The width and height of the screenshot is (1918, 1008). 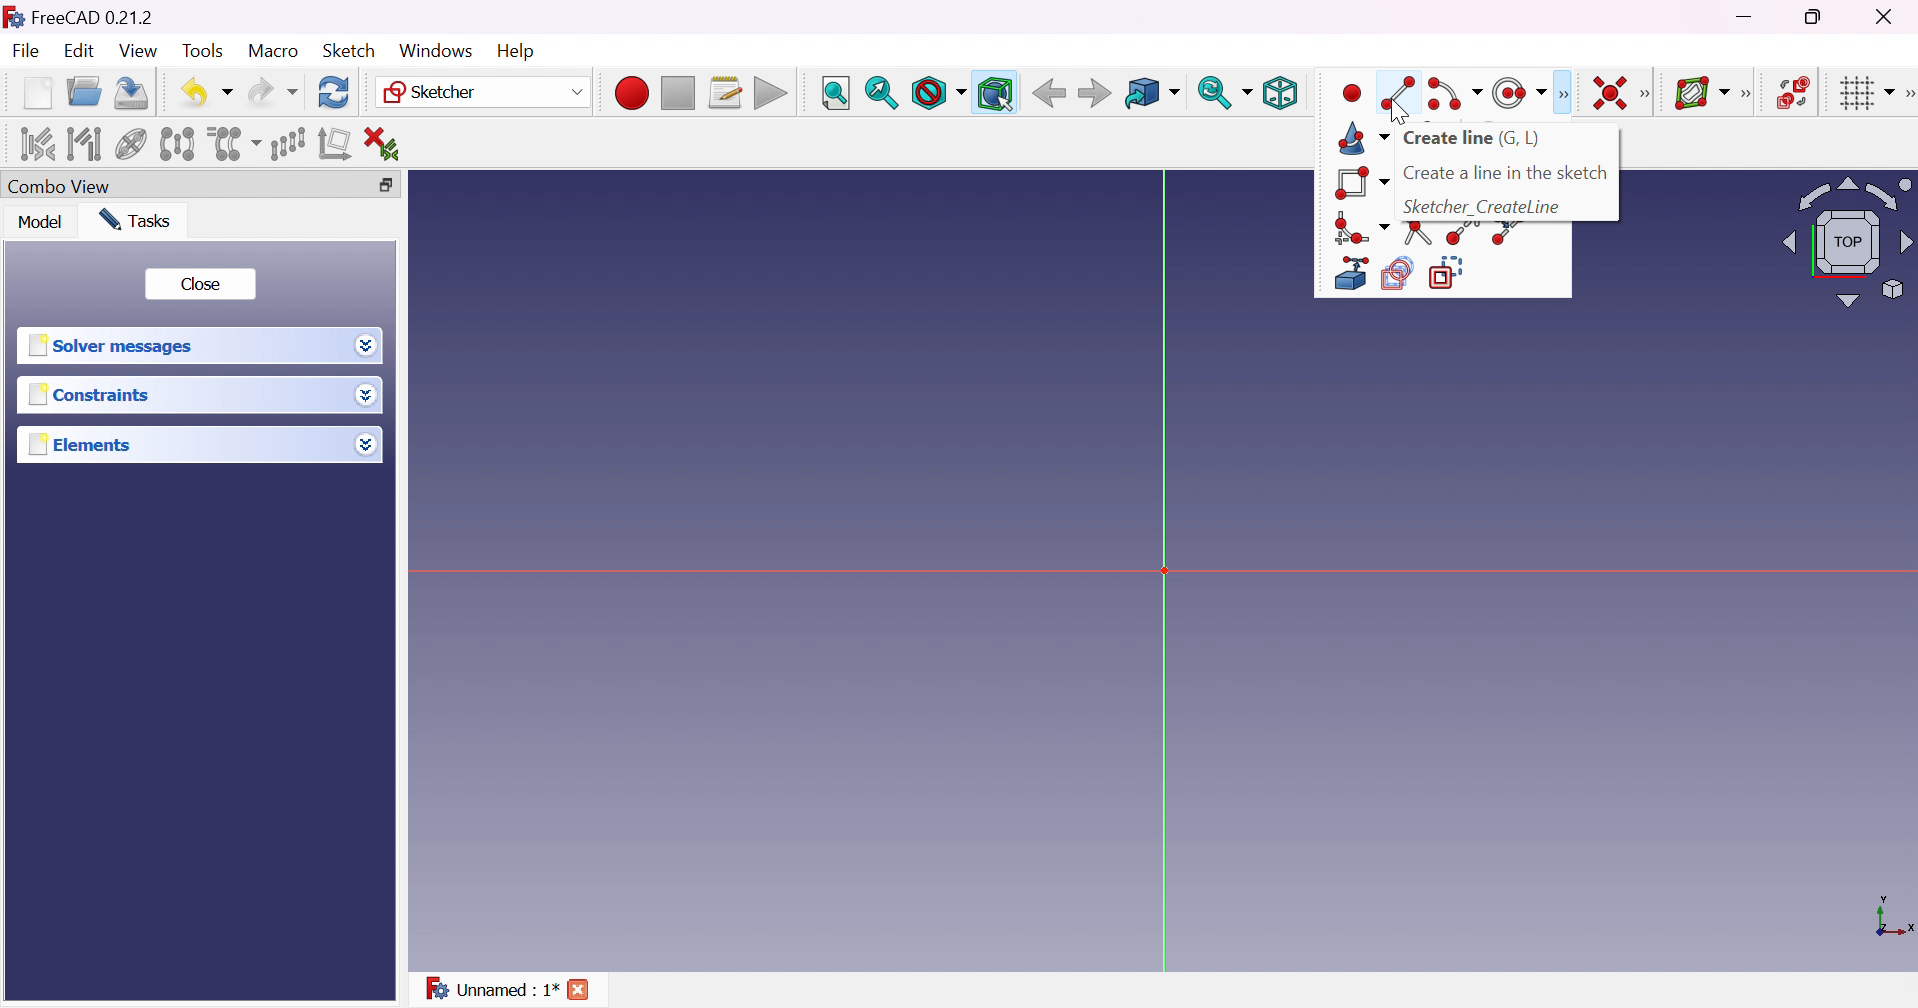 What do you see at coordinates (1703, 93) in the screenshot?
I see `Show/hide B-spline information layer` at bounding box center [1703, 93].